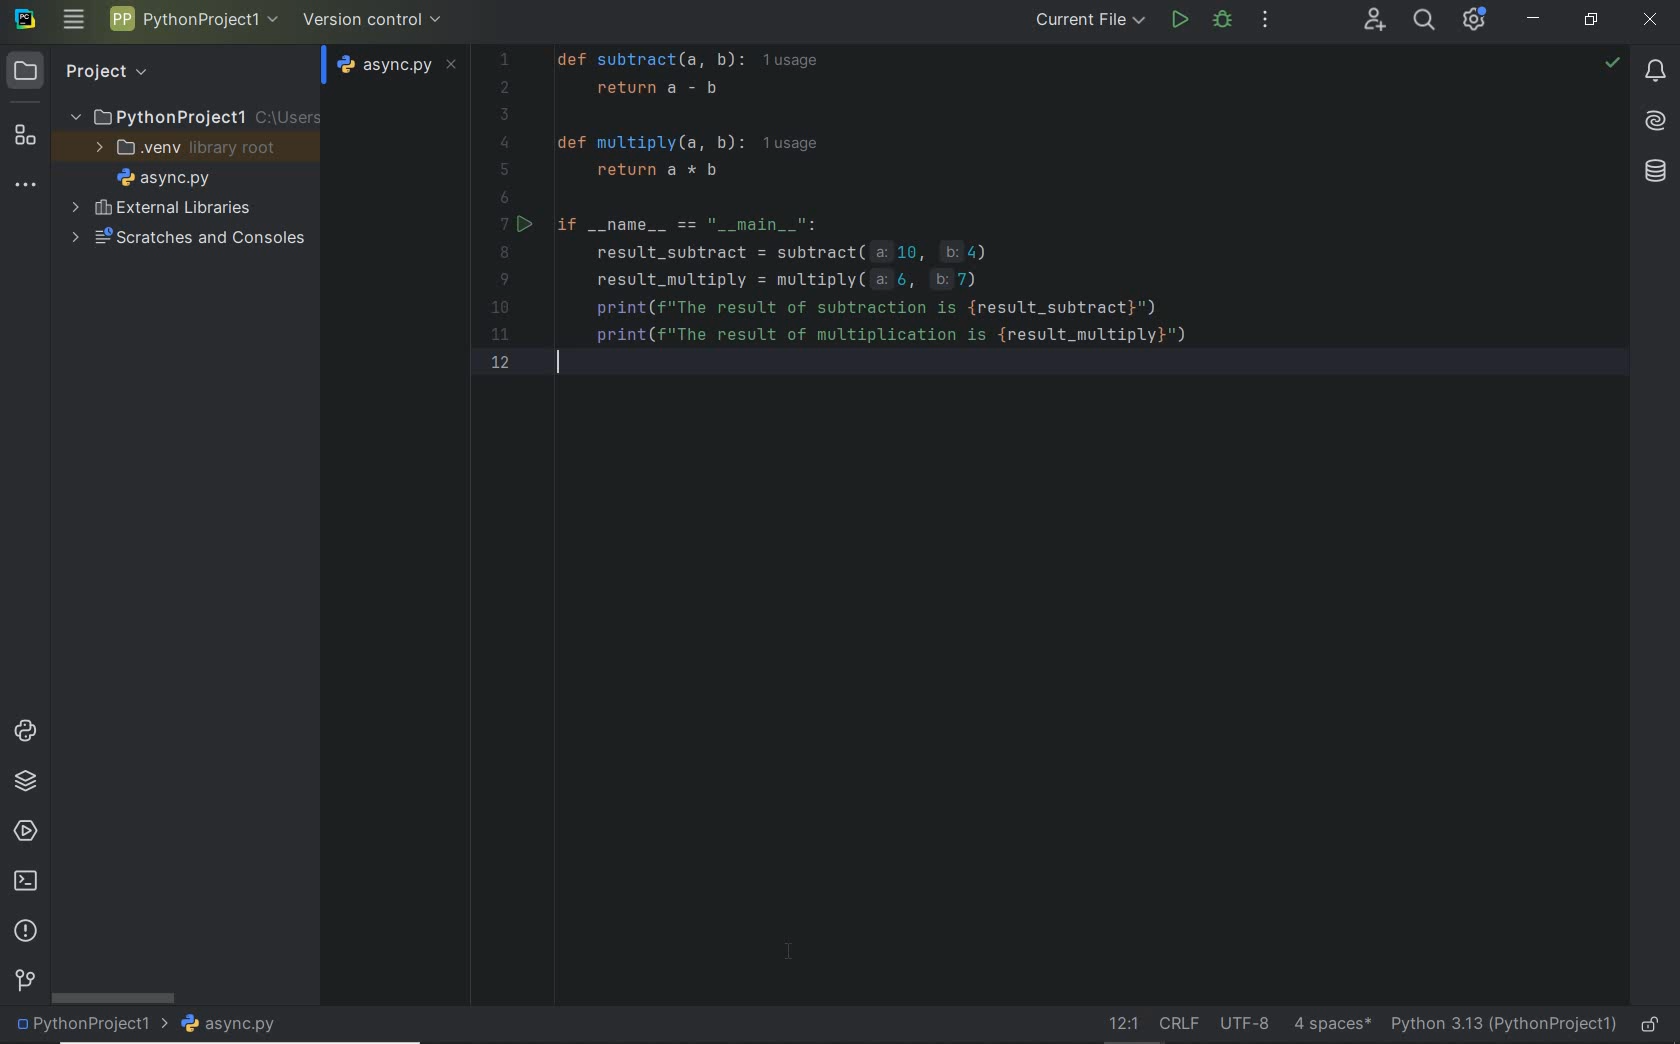 Image resolution: width=1680 pixels, height=1044 pixels. What do you see at coordinates (235, 1025) in the screenshot?
I see `file name` at bounding box center [235, 1025].